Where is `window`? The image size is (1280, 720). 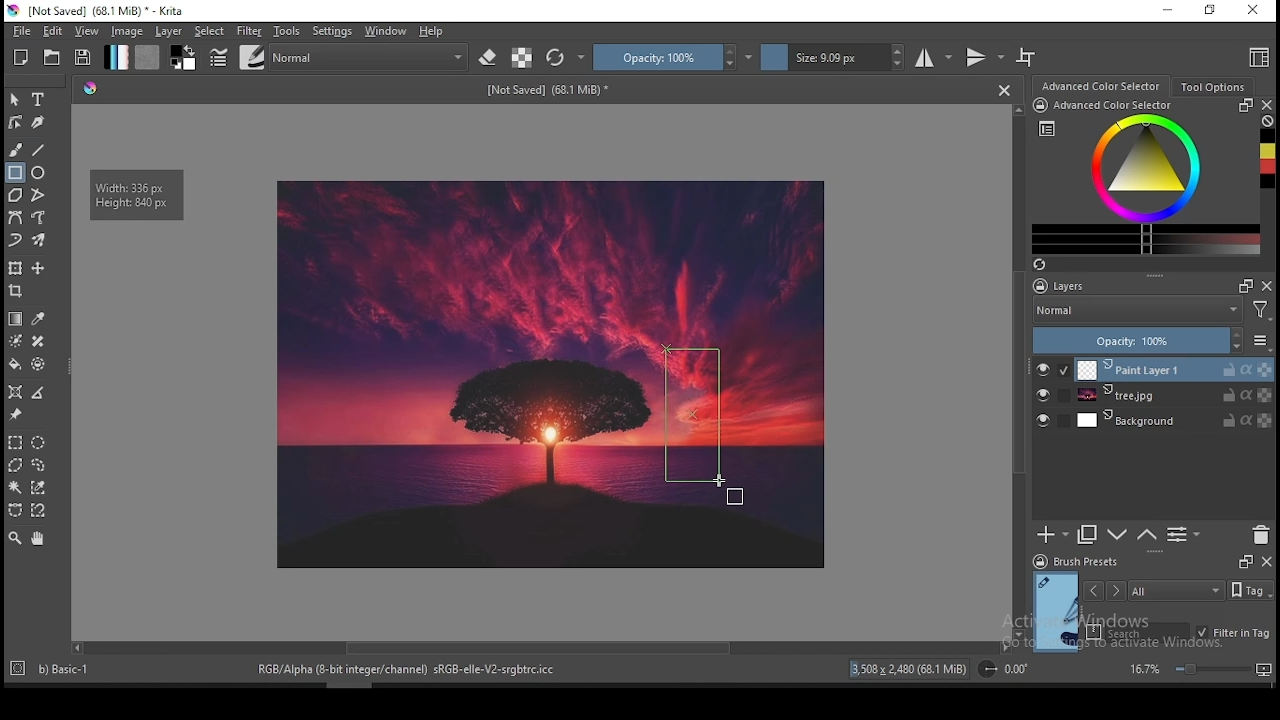
window is located at coordinates (386, 31).